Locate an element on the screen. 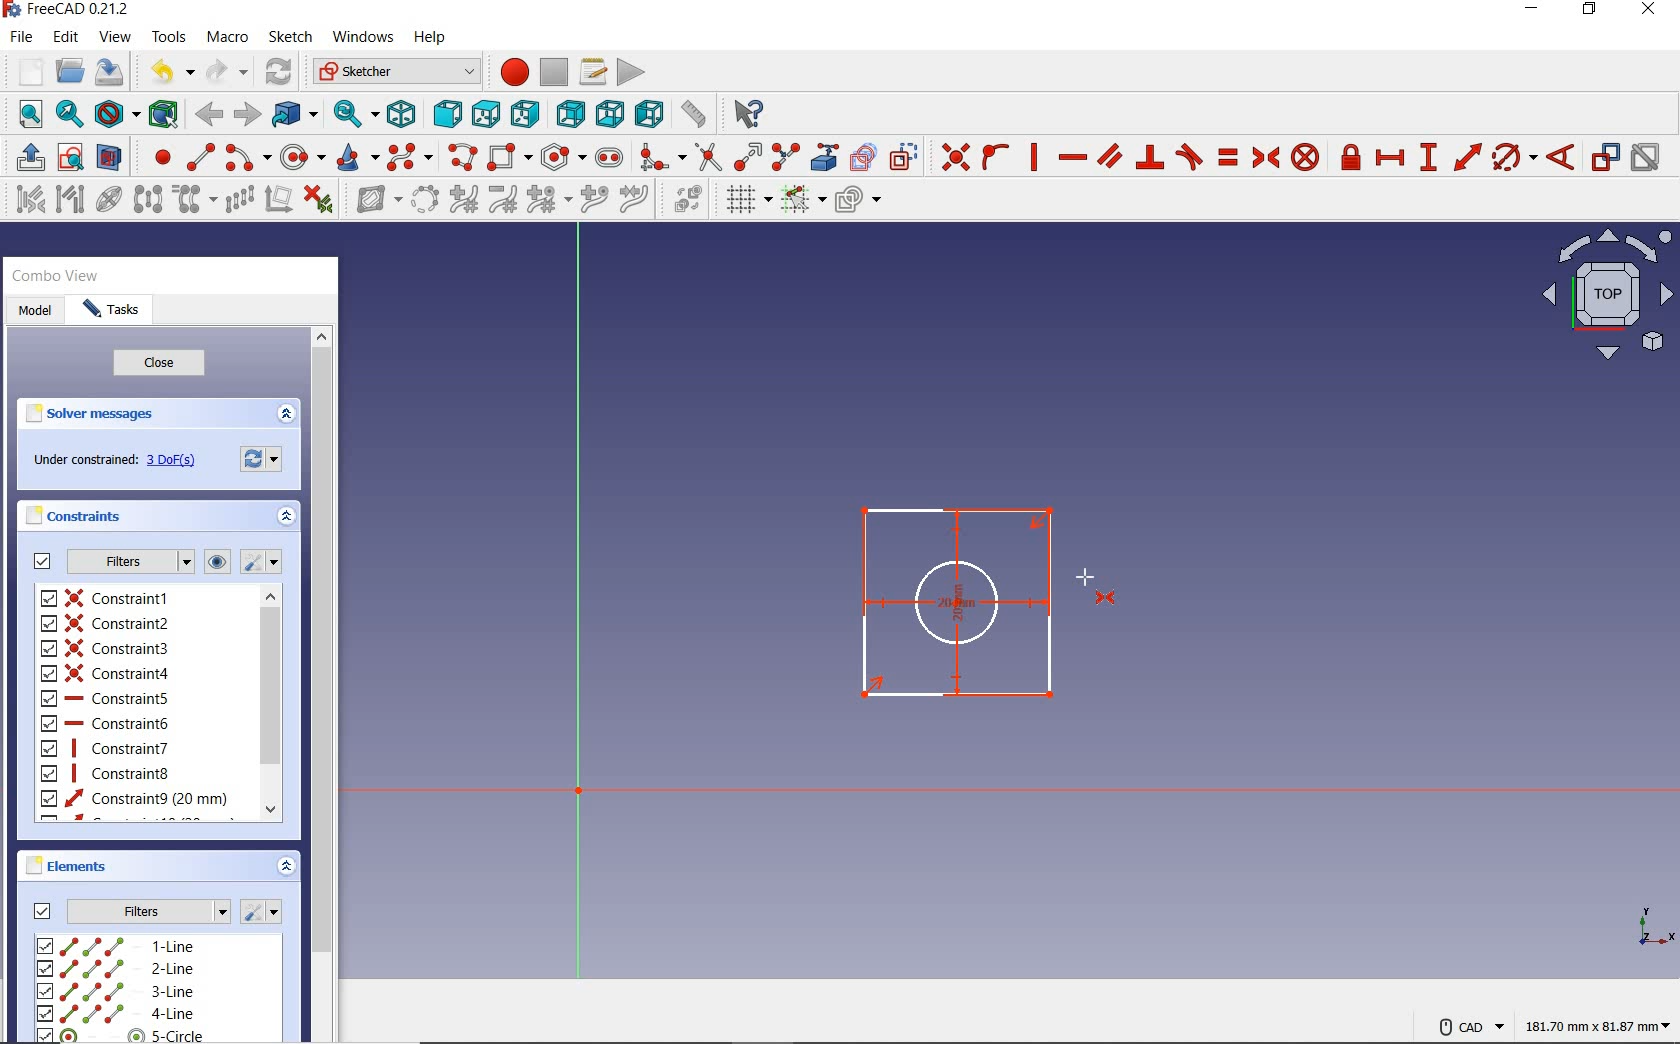  constrain block is located at coordinates (1307, 159).